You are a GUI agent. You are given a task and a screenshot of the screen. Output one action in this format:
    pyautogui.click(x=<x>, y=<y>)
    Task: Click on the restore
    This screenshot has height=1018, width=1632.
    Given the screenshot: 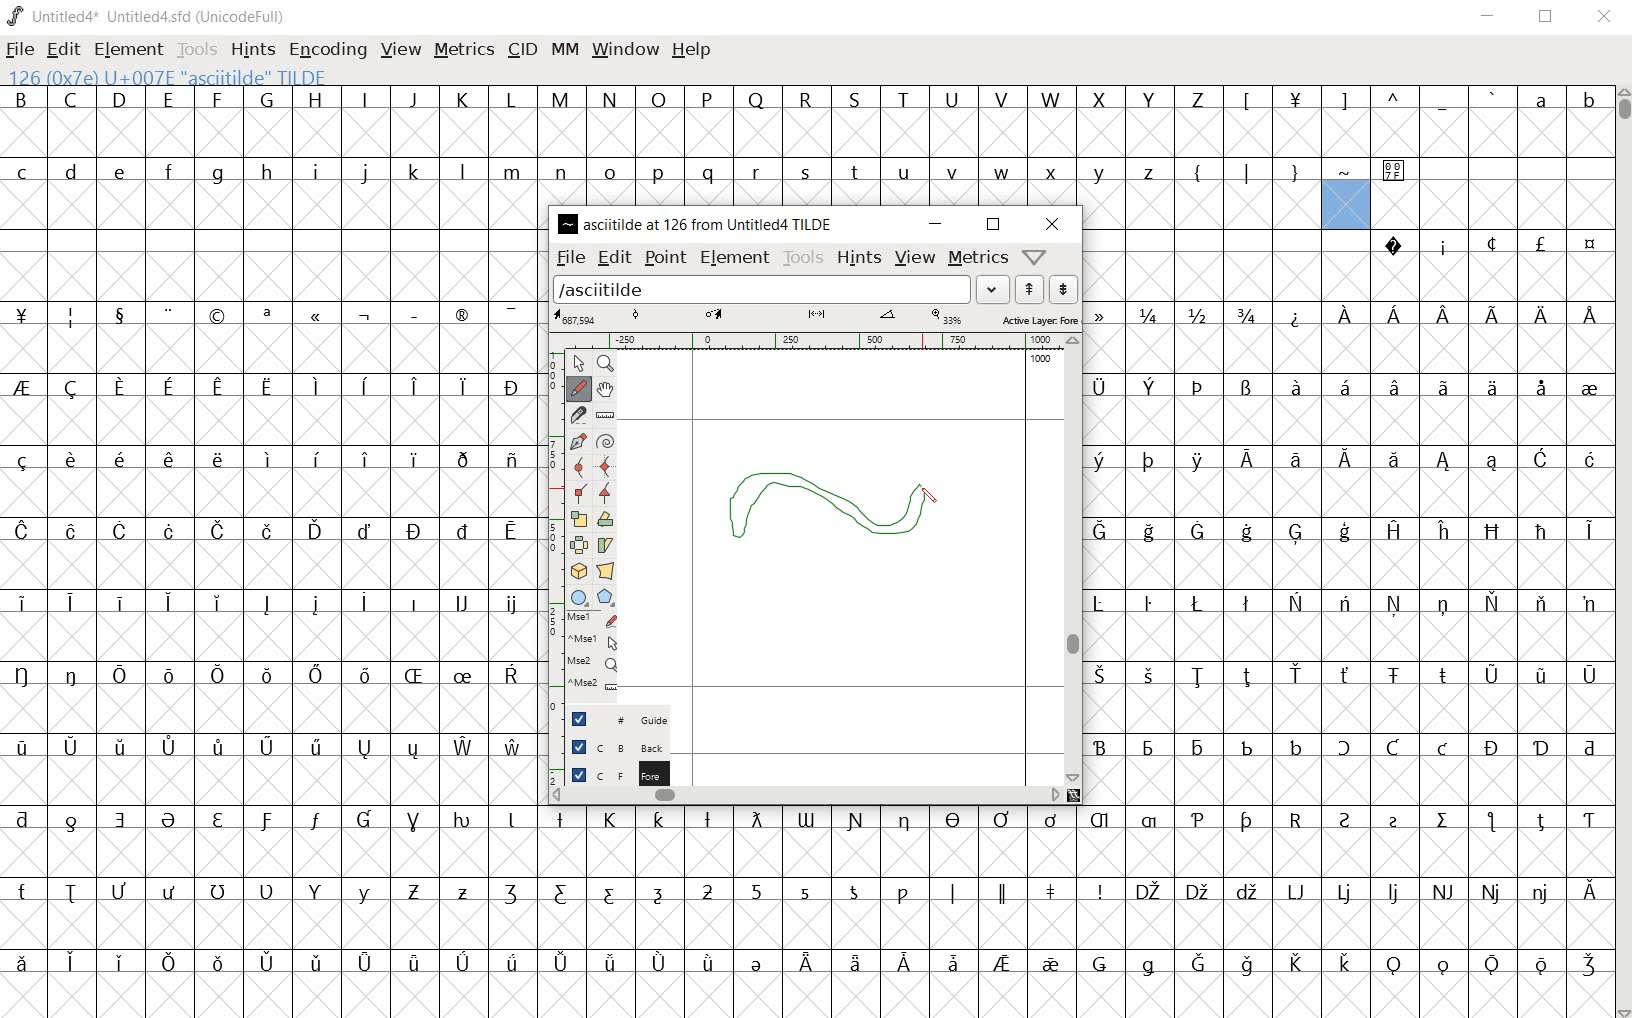 What is the action you would take?
    pyautogui.click(x=994, y=225)
    